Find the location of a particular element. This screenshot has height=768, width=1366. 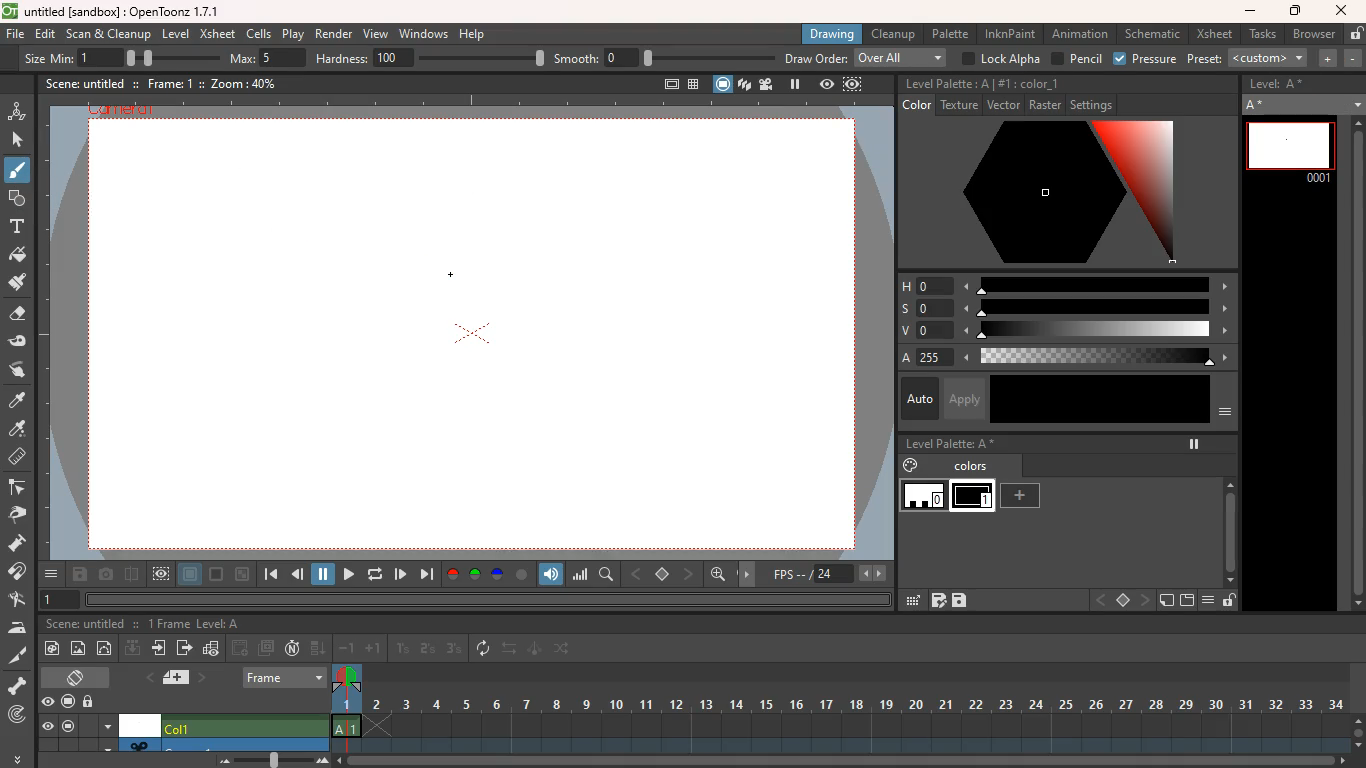

smooth: is located at coordinates (663, 58).